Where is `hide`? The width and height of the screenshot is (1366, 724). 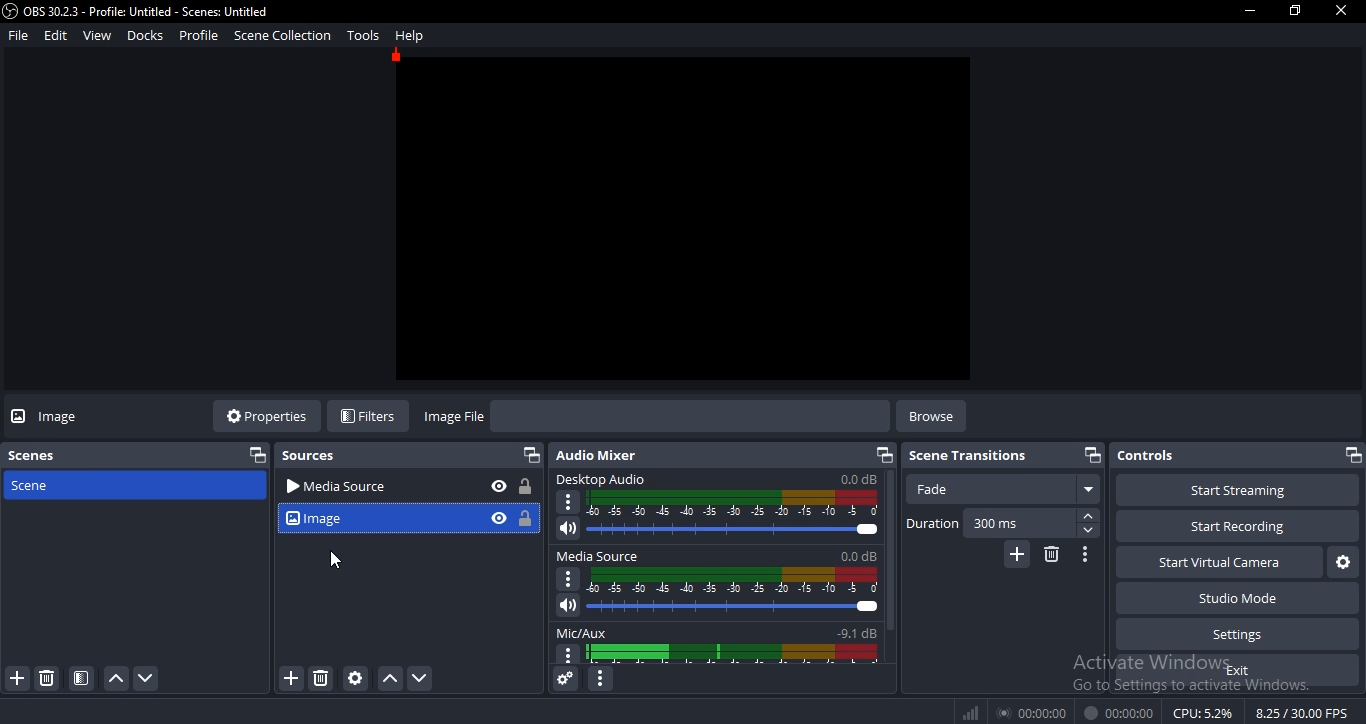
hide is located at coordinates (497, 518).